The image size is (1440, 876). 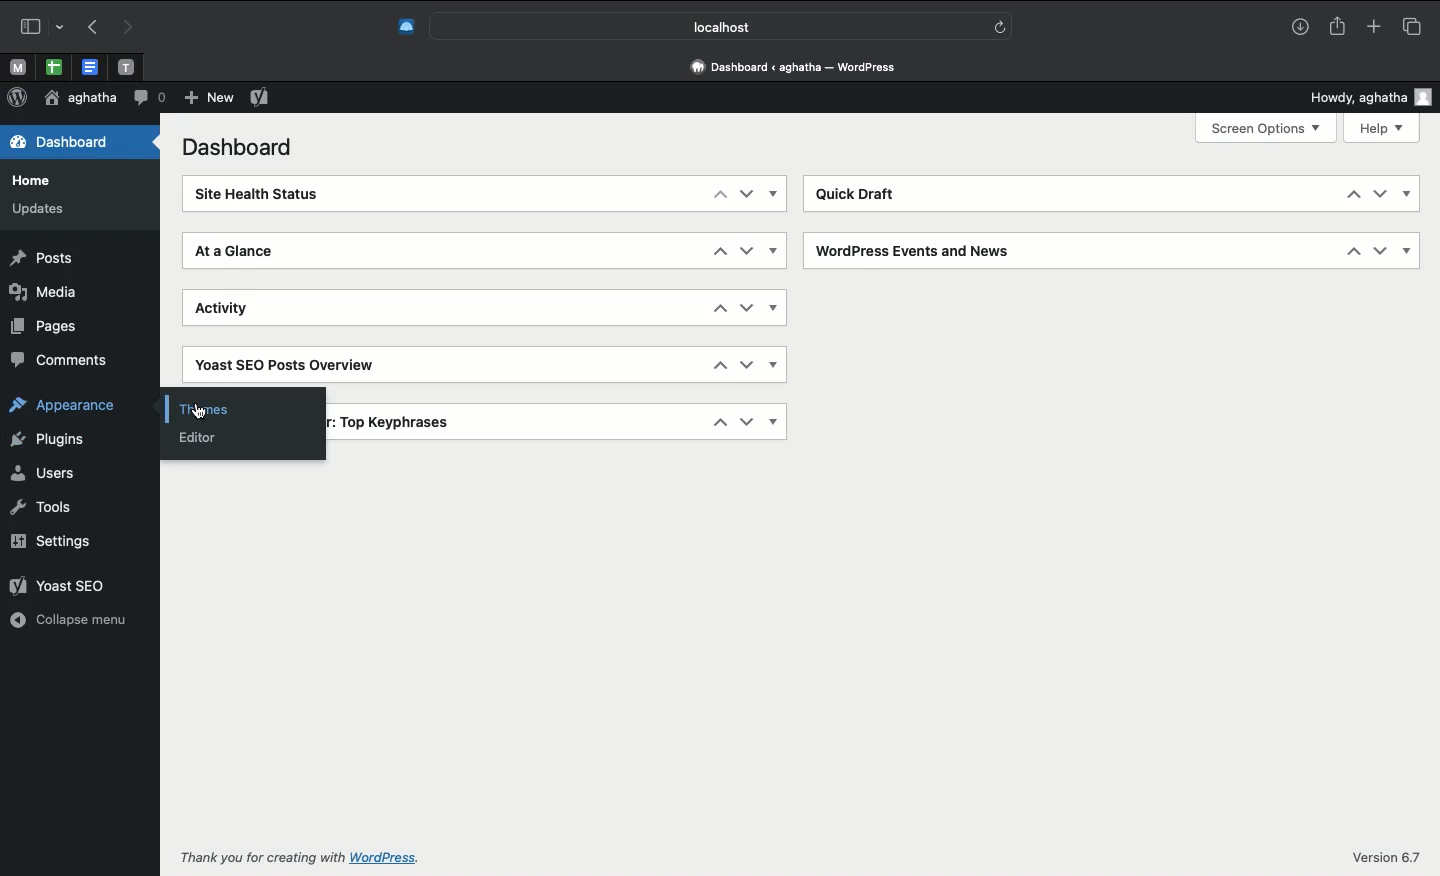 What do you see at coordinates (773, 308) in the screenshot?
I see `Show` at bounding box center [773, 308].